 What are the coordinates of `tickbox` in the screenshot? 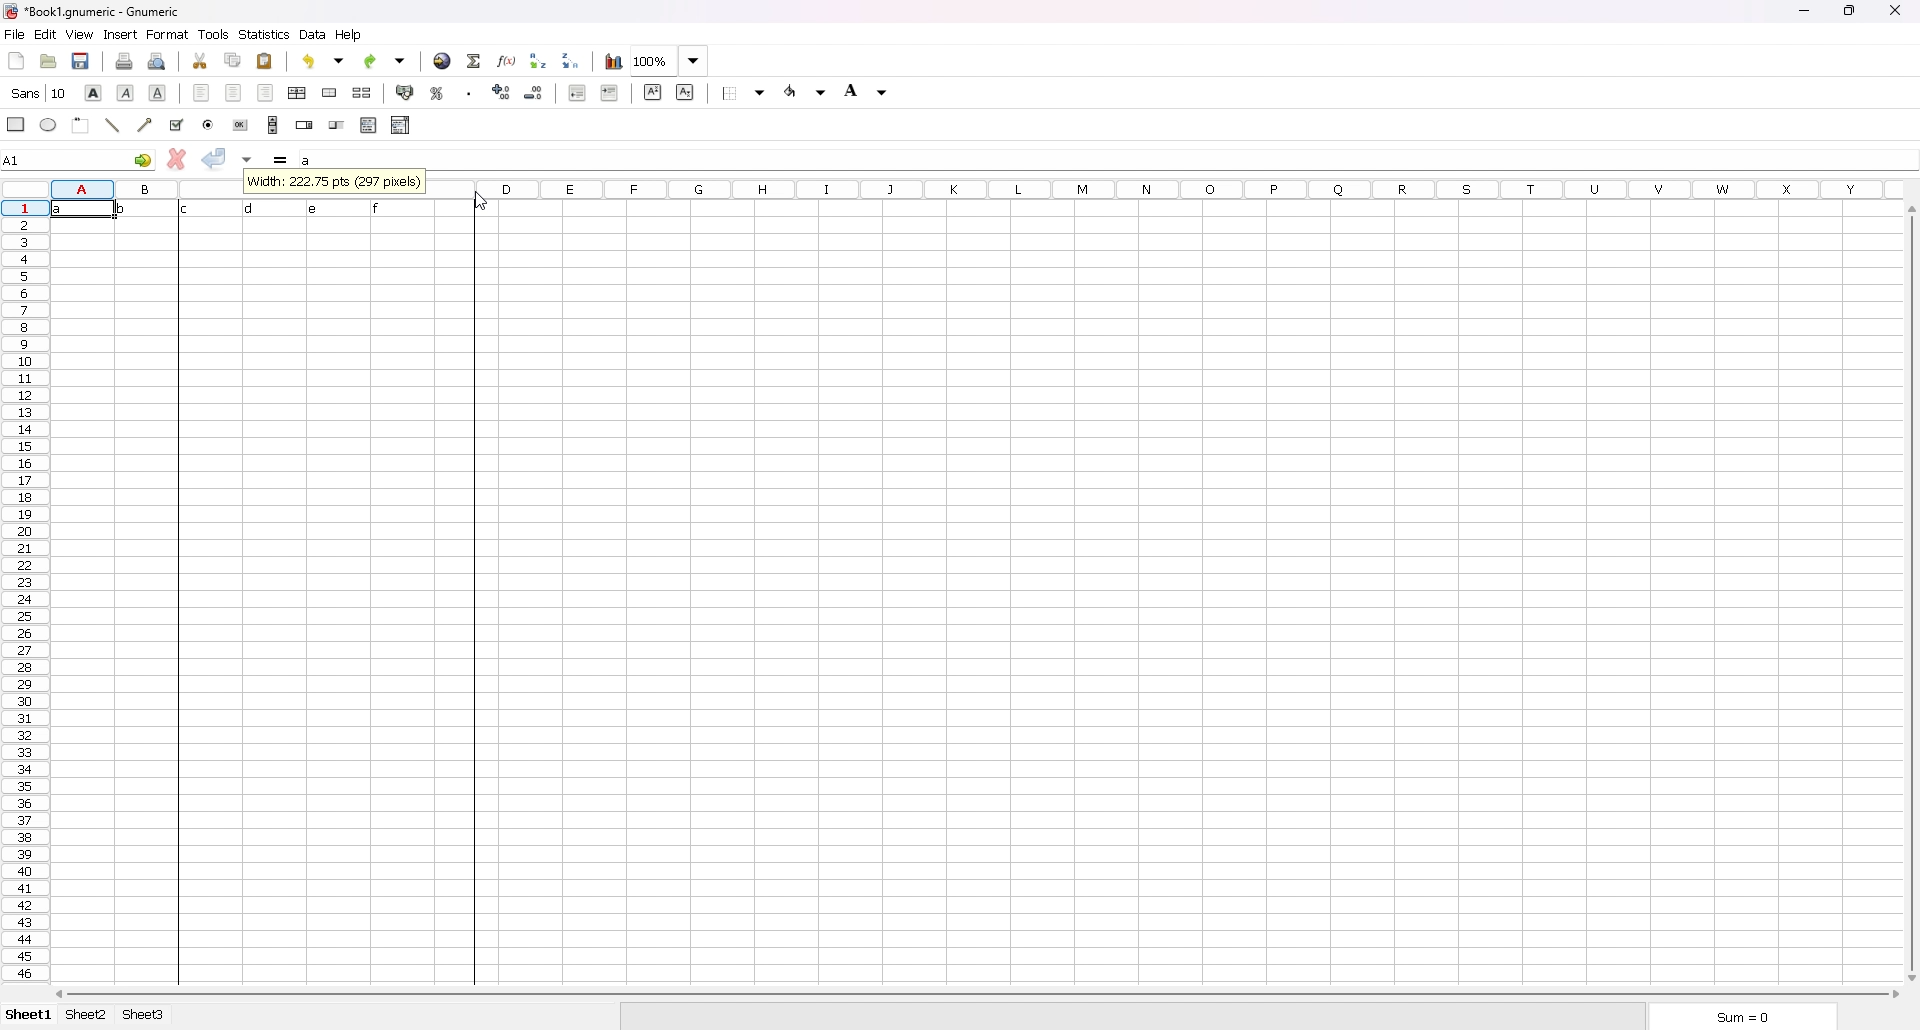 It's located at (176, 125).